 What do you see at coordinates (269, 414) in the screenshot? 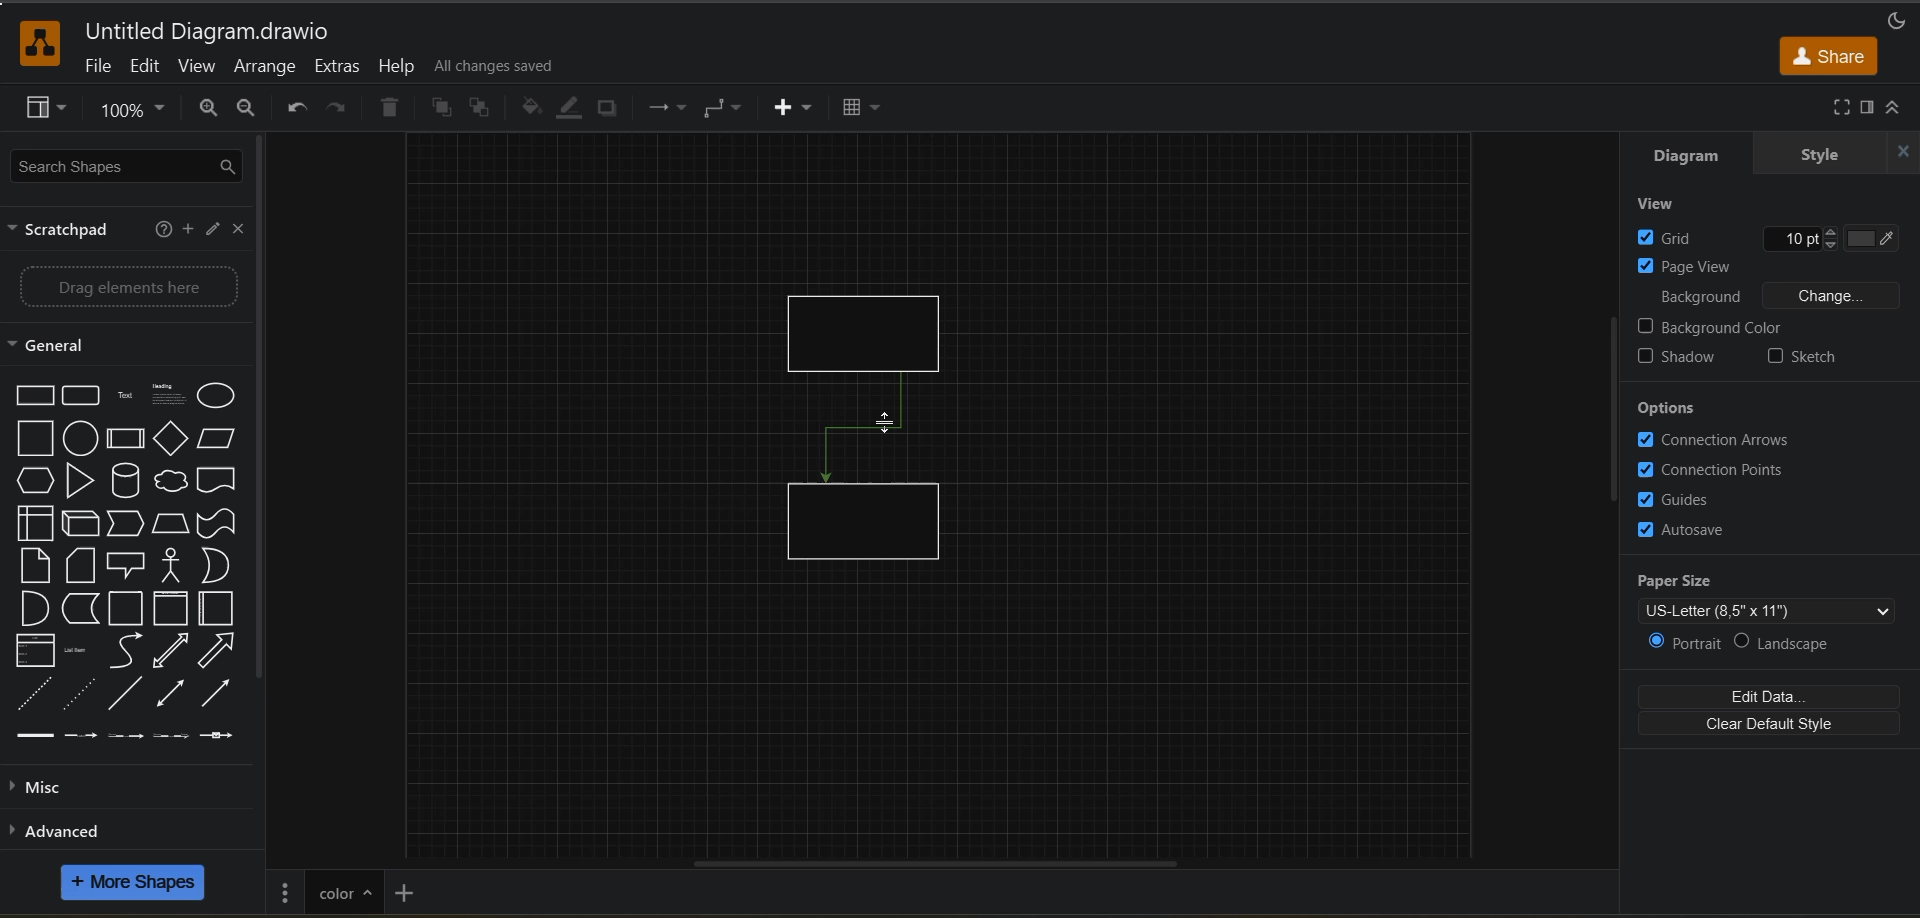
I see `vertical scroll bar` at bounding box center [269, 414].